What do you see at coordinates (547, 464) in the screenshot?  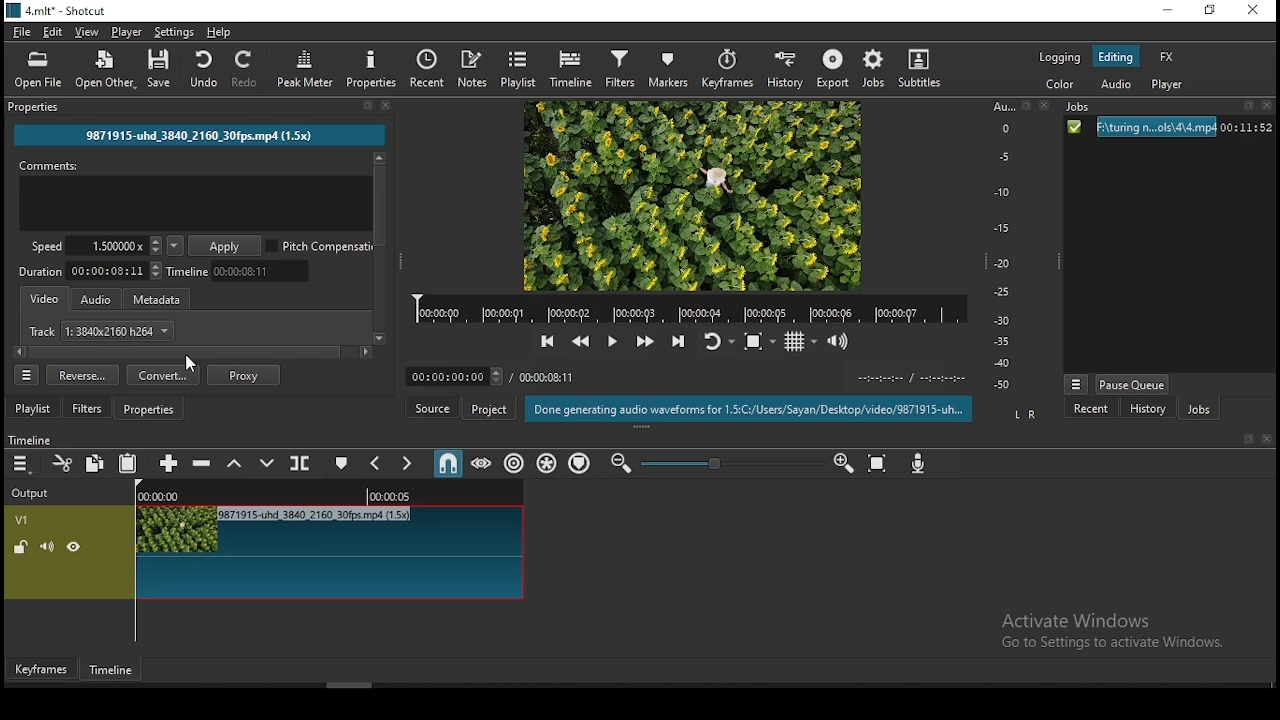 I see `ripple all tracks` at bounding box center [547, 464].